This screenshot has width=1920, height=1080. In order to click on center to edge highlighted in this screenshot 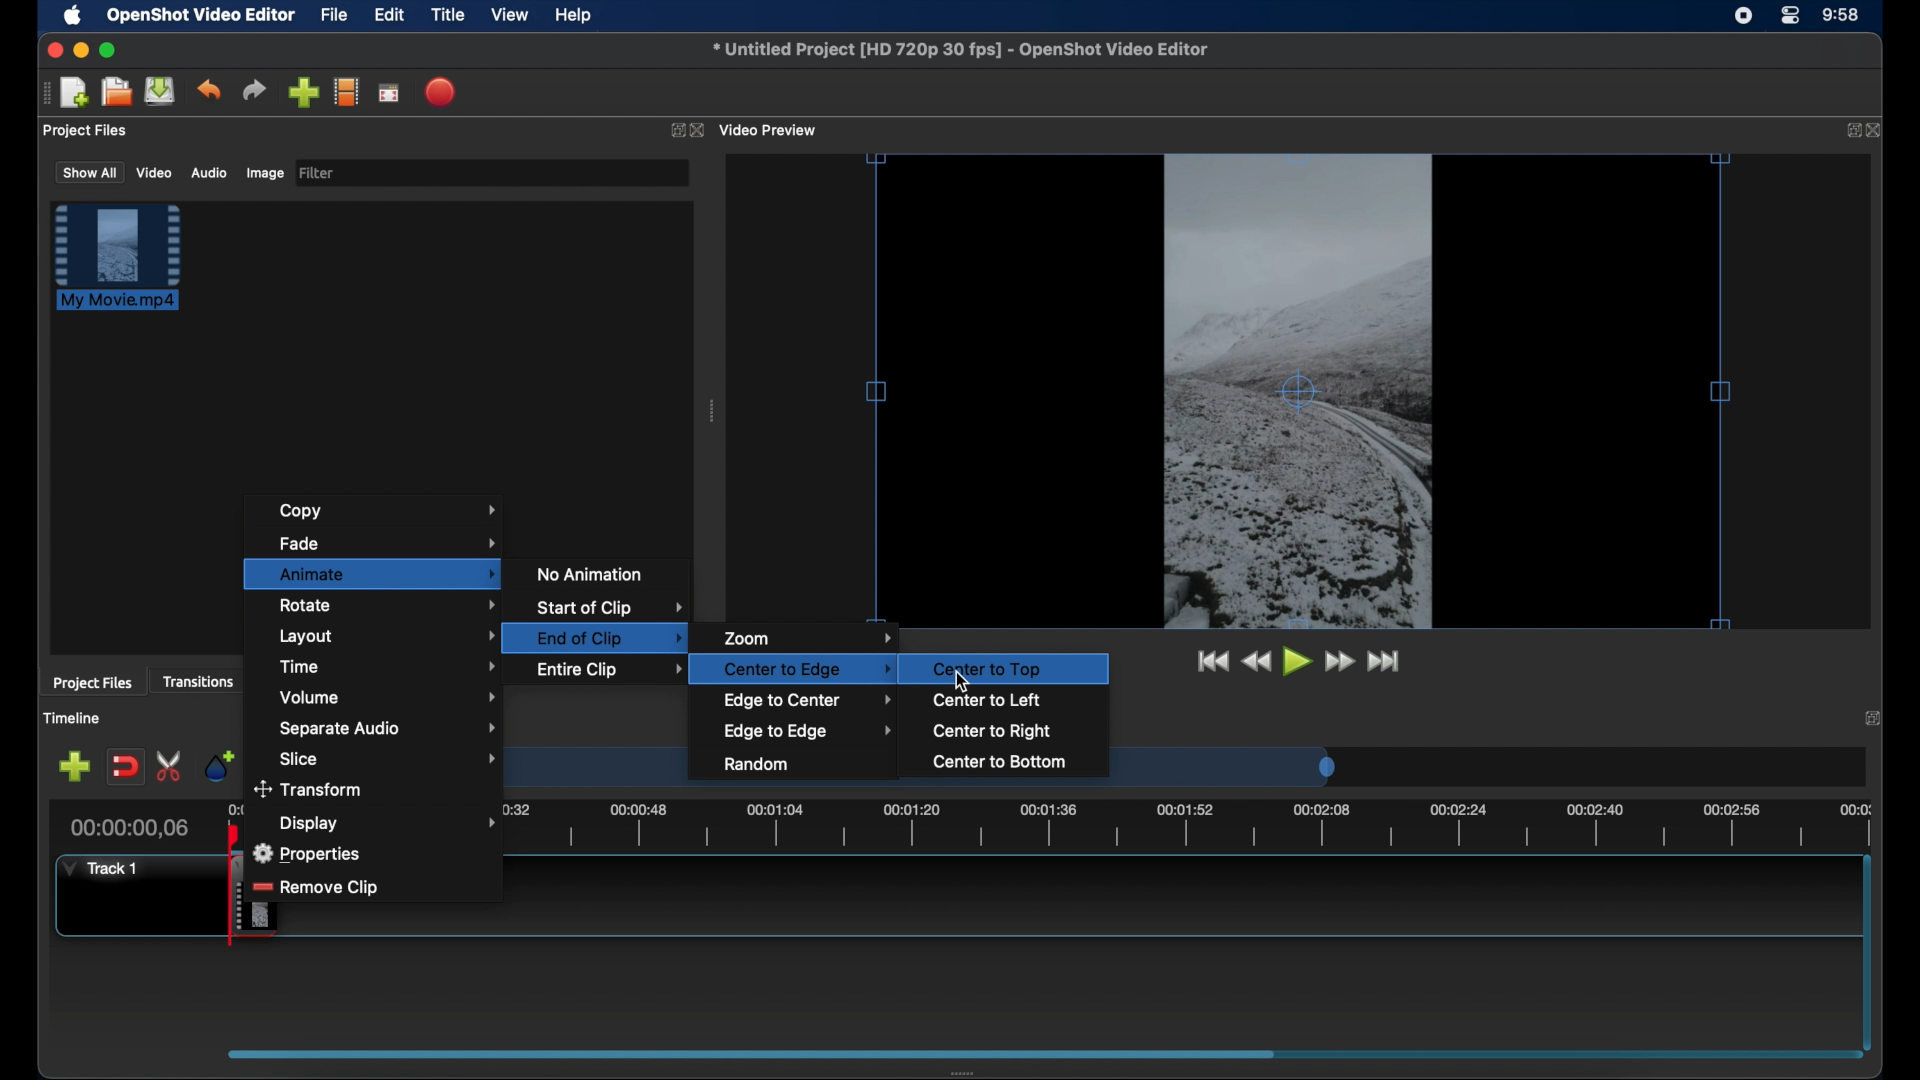, I will do `click(792, 669)`.